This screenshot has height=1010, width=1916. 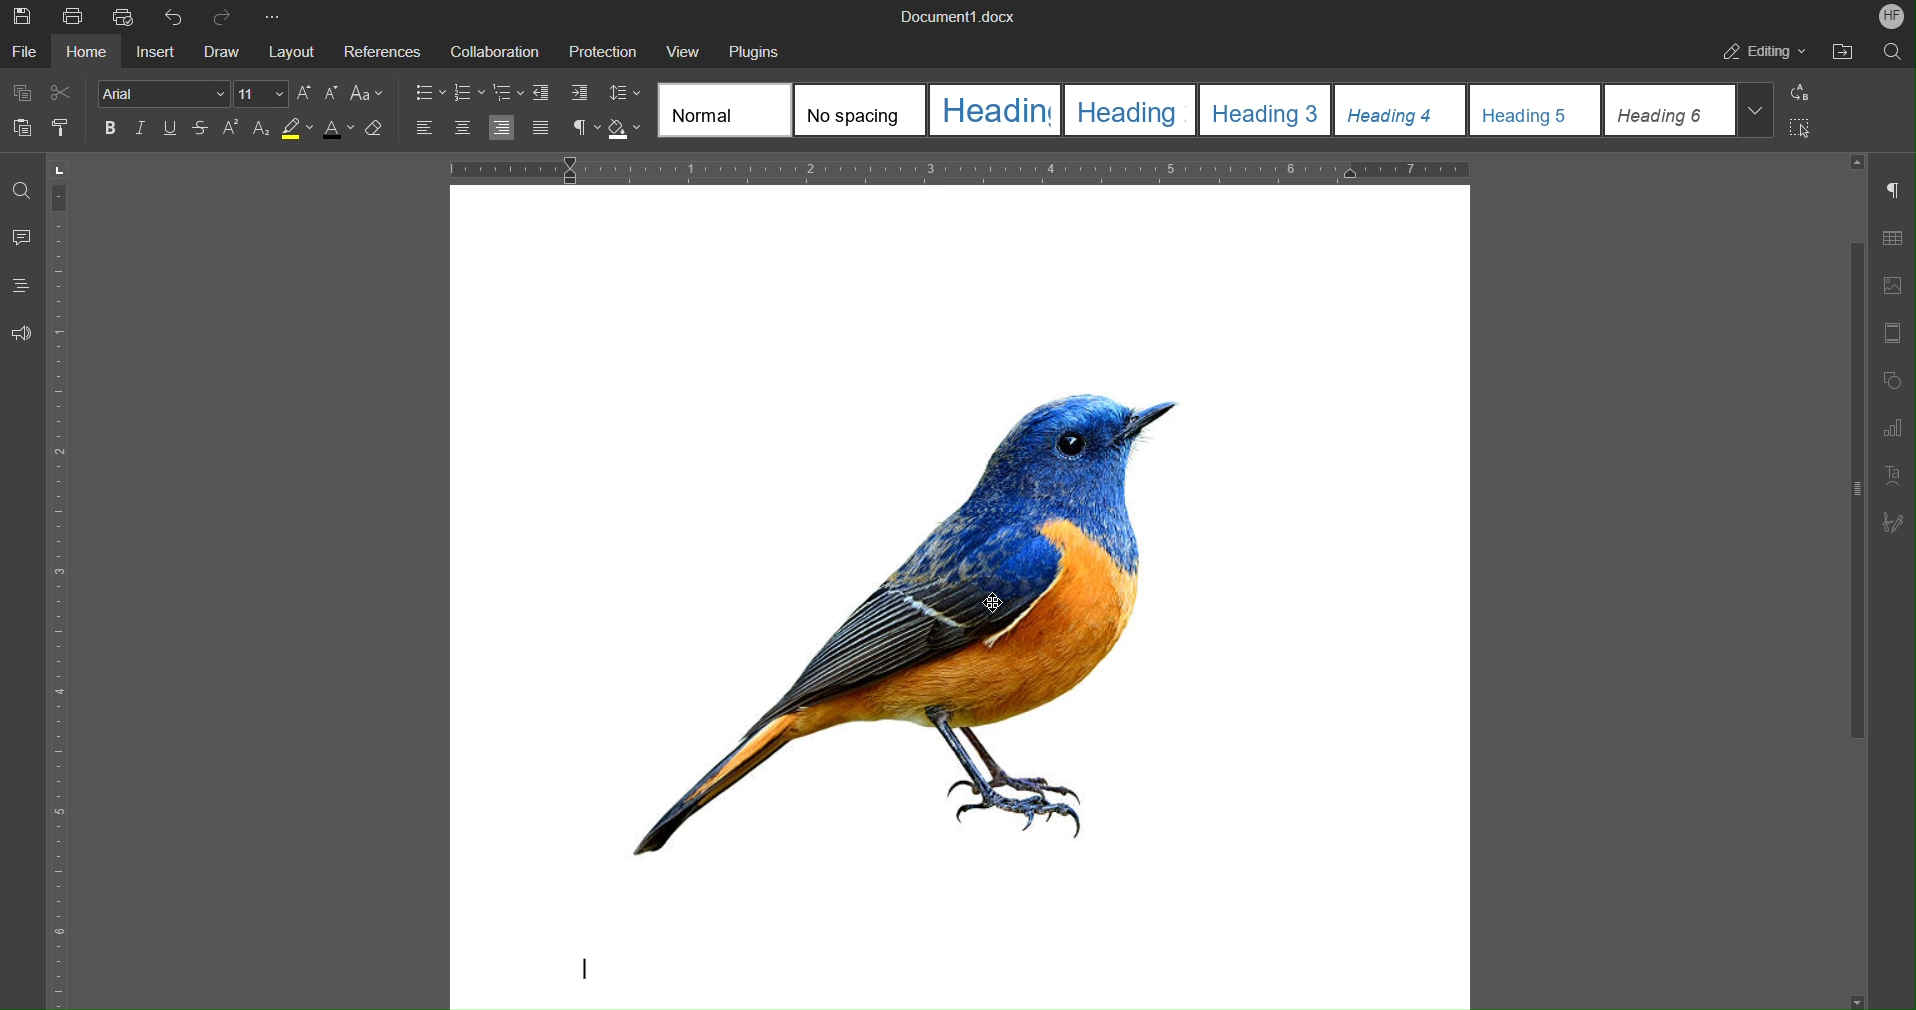 What do you see at coordinates (111, 128) in the screenshot?
I see `Bold` at bounding box center [111, 128].